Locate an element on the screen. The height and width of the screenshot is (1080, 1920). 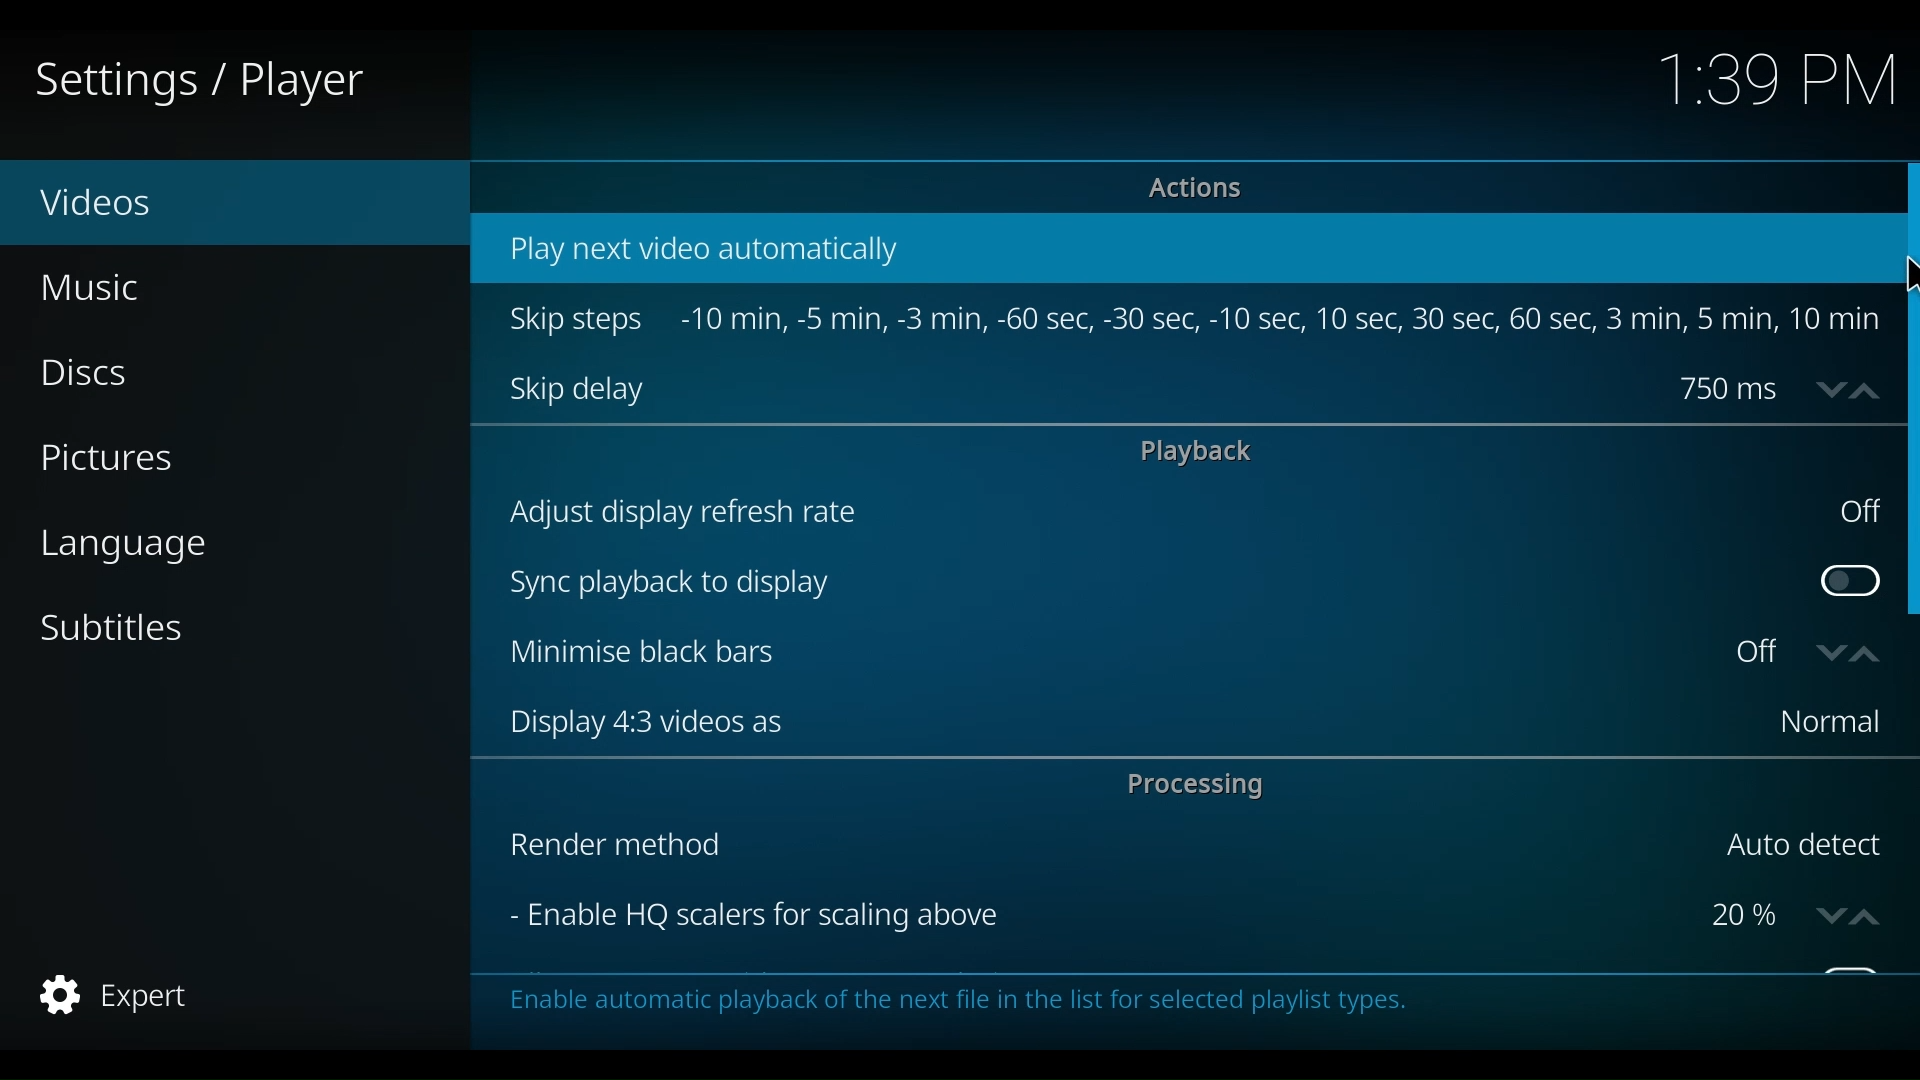
Auto detect is located at coordinates (1804, 846).